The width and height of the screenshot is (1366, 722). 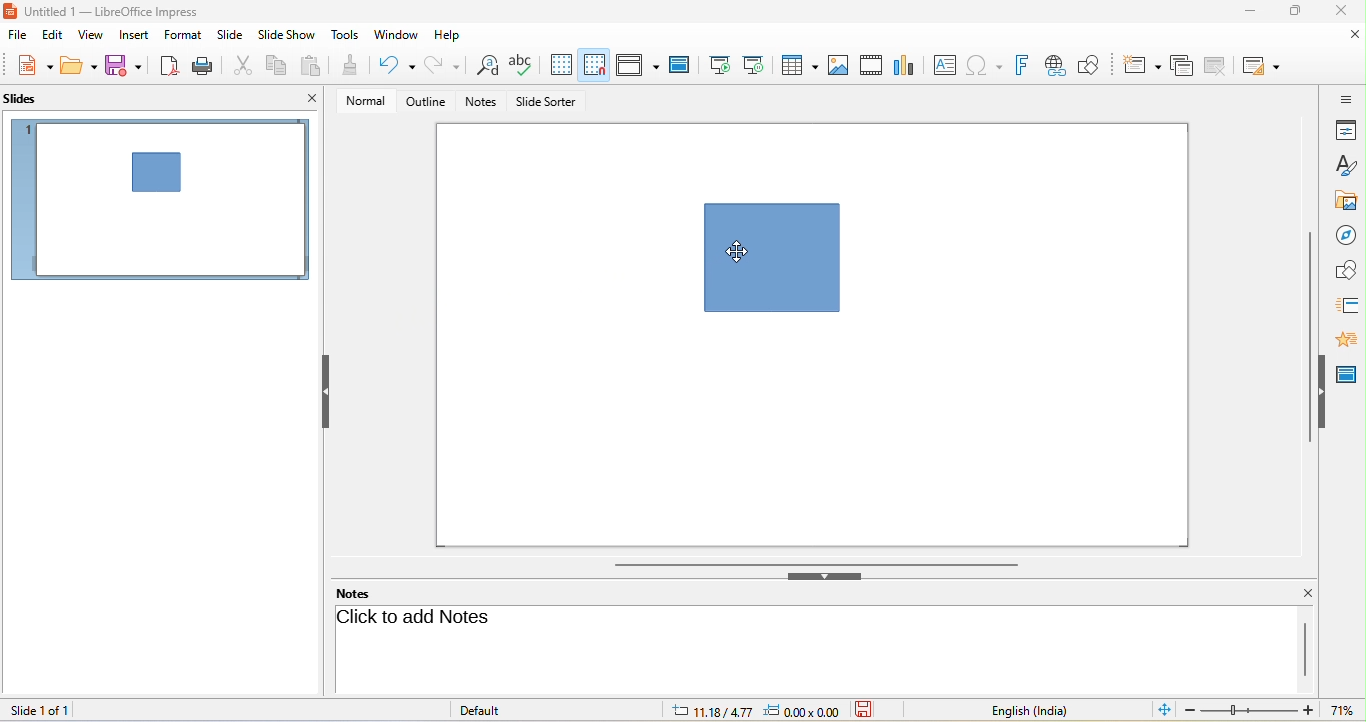 What do you see at coordinates (510, 712) in the screenshot?
I see `default` at bounding box center [510, 712].